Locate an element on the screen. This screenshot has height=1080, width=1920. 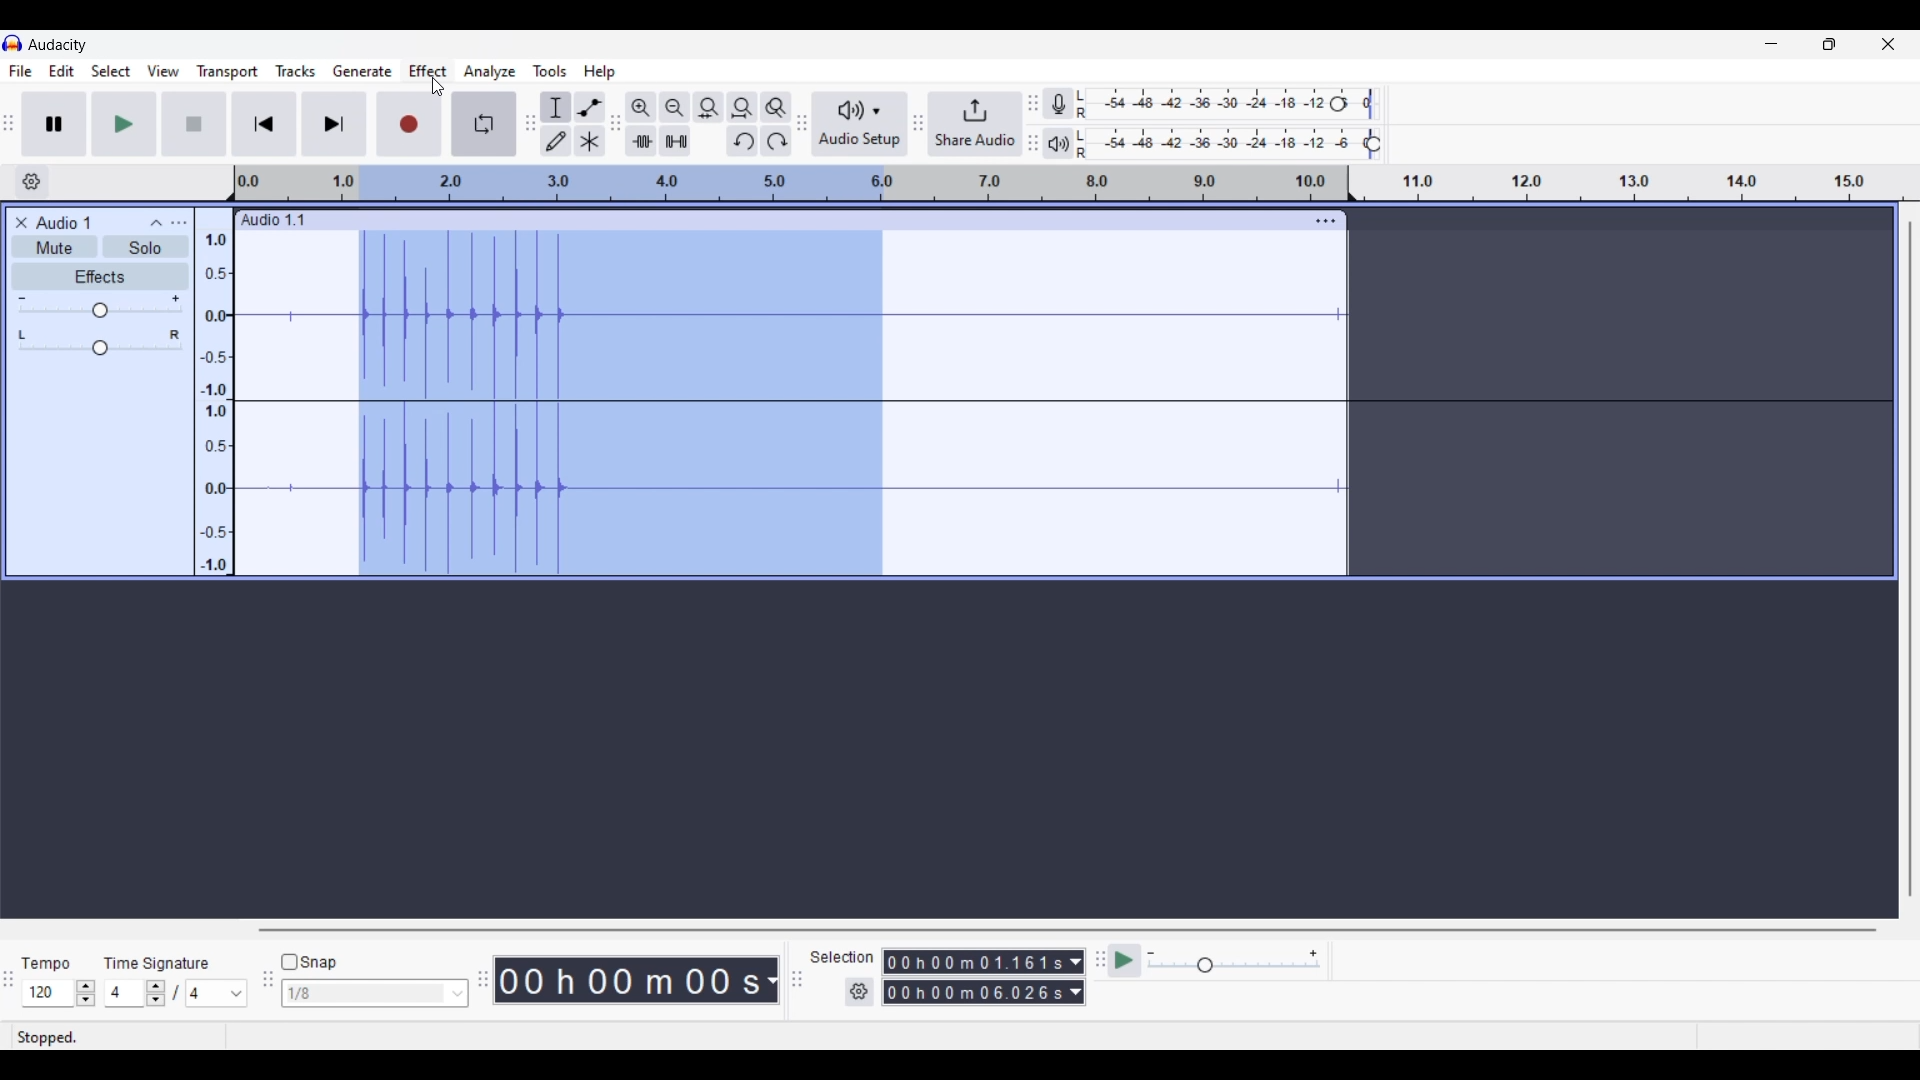
Analyze menu is located at coordinates (490, 72).